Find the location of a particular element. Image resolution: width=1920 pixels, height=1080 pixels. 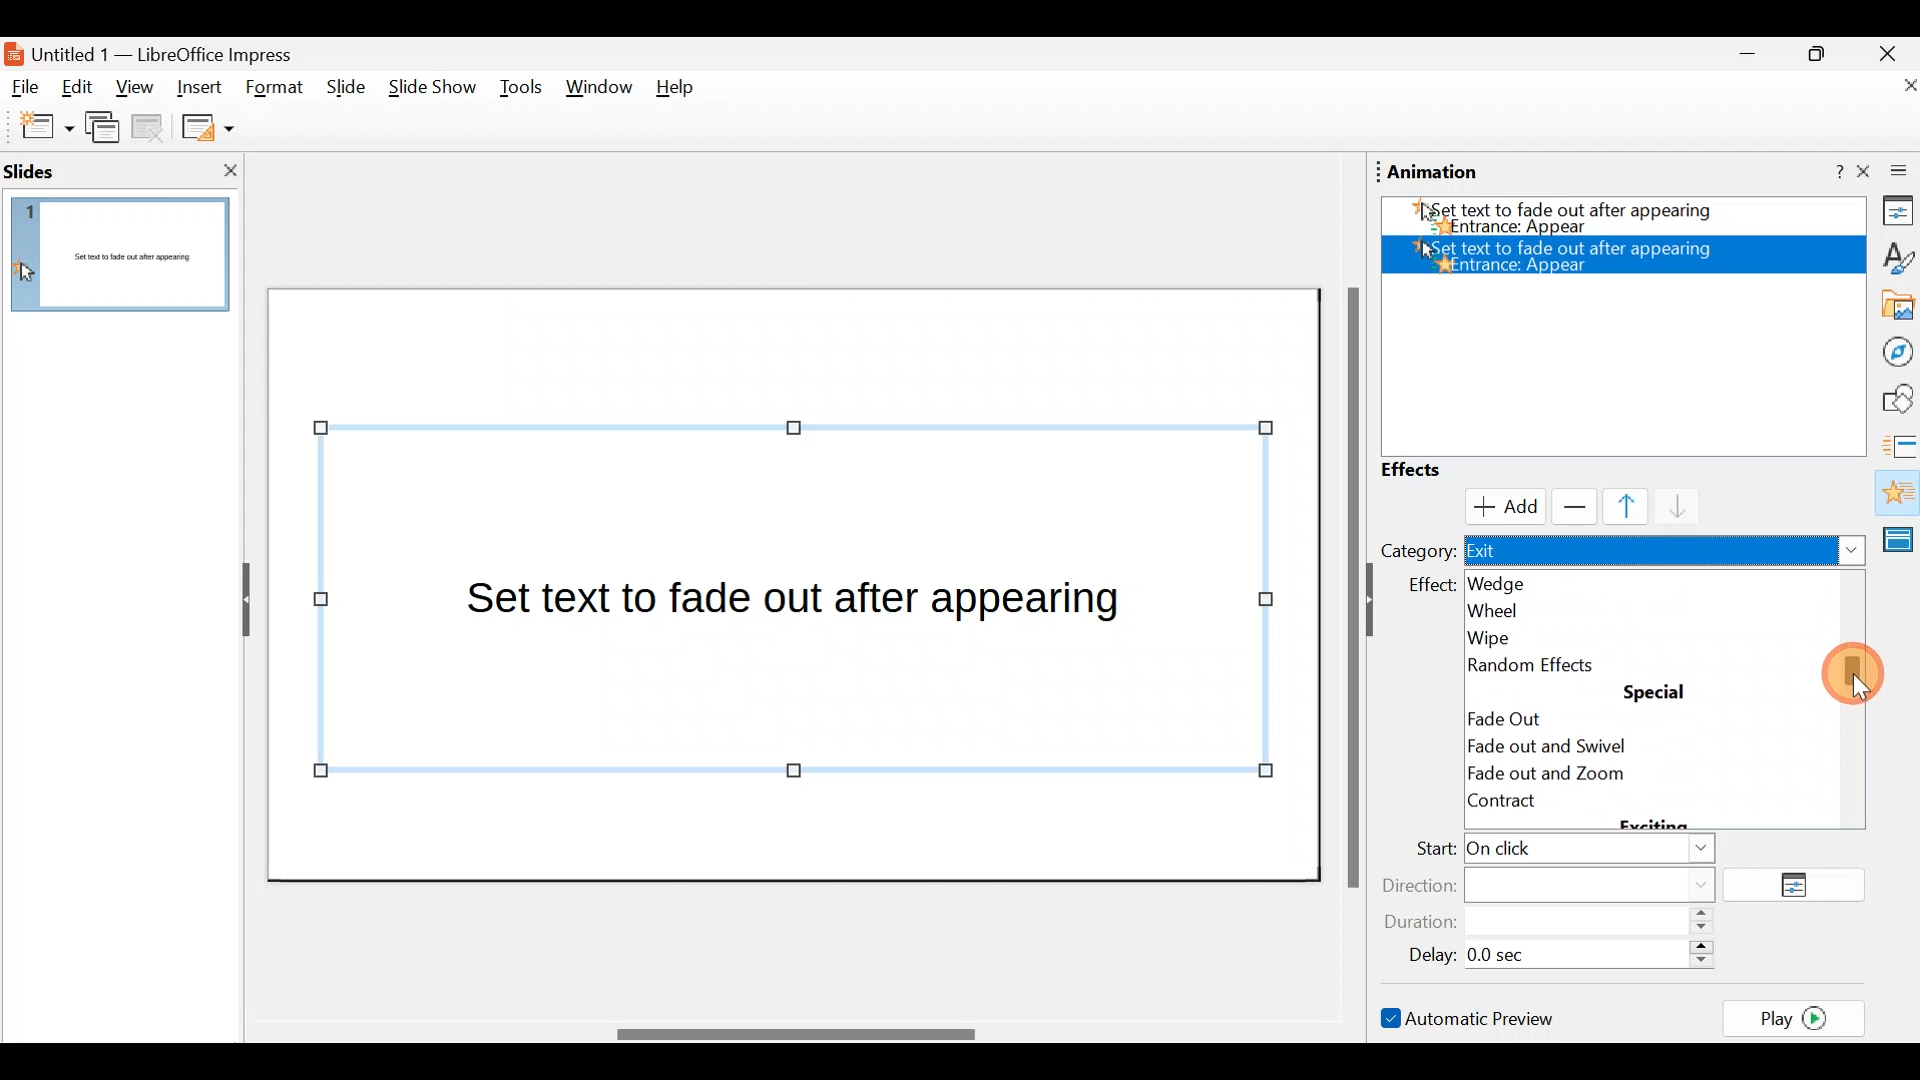

effect is located at coordinates (1423, 585).